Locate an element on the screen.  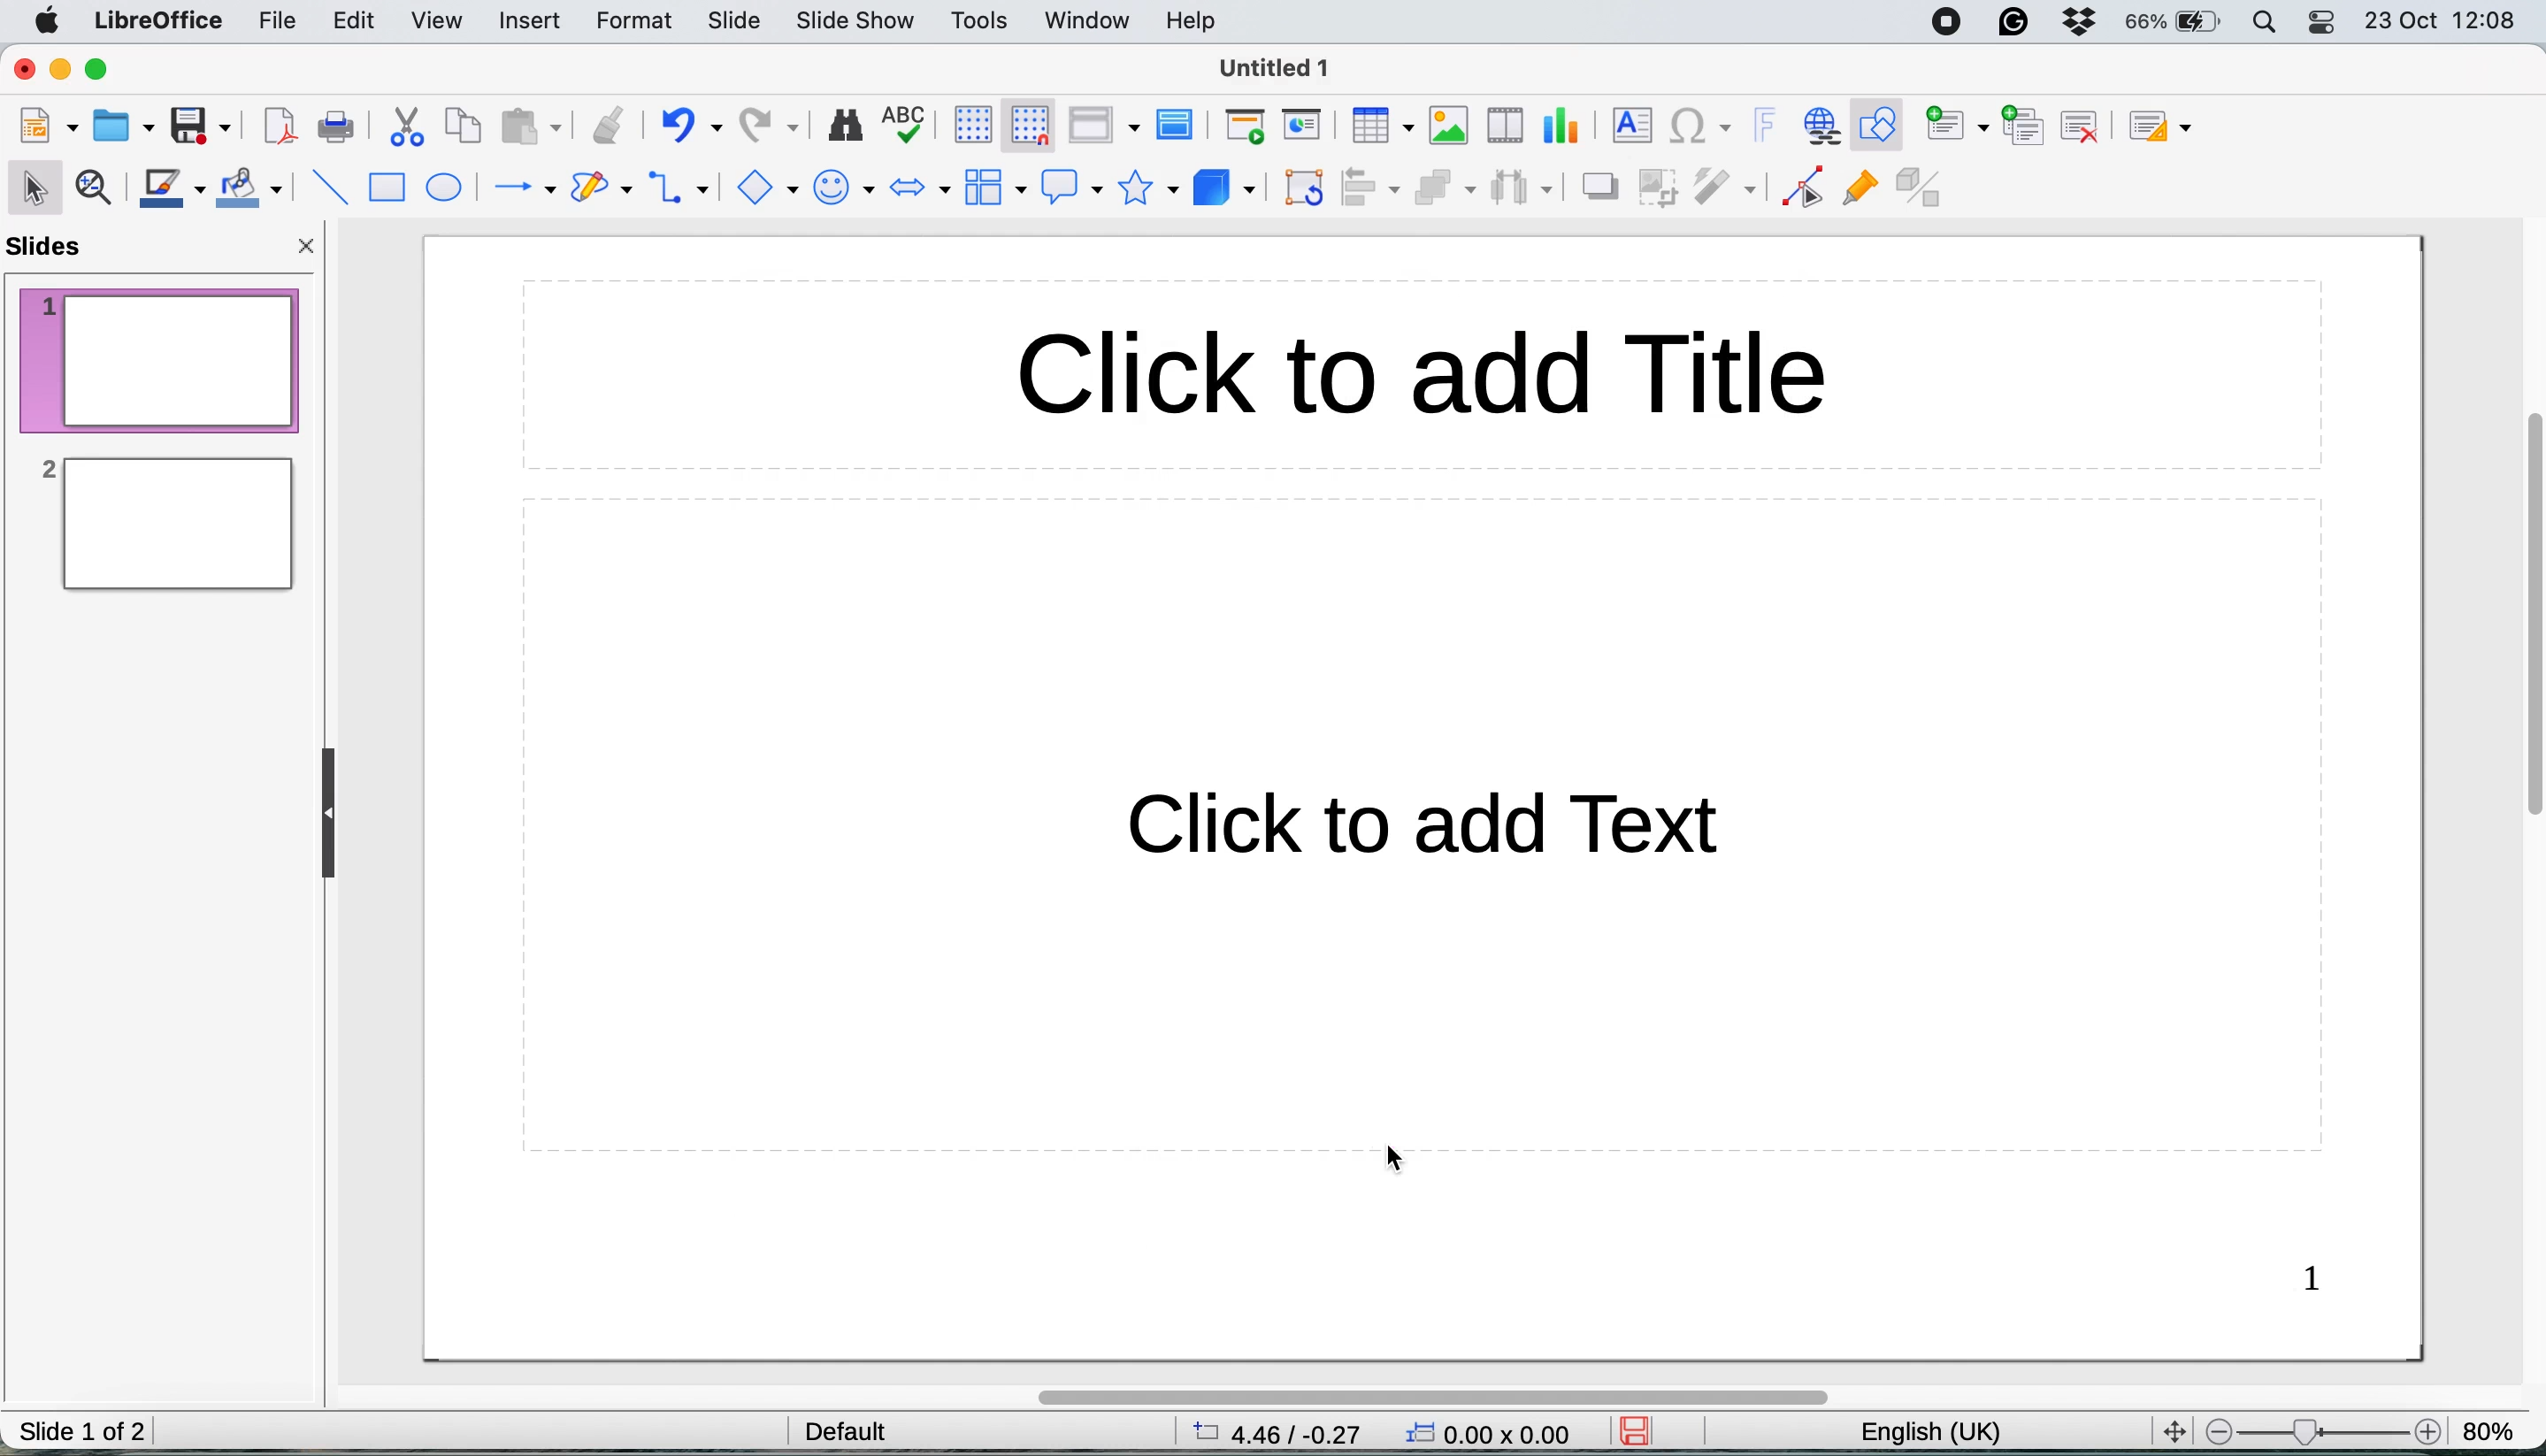
collapse is located at coordinates (335, 814).